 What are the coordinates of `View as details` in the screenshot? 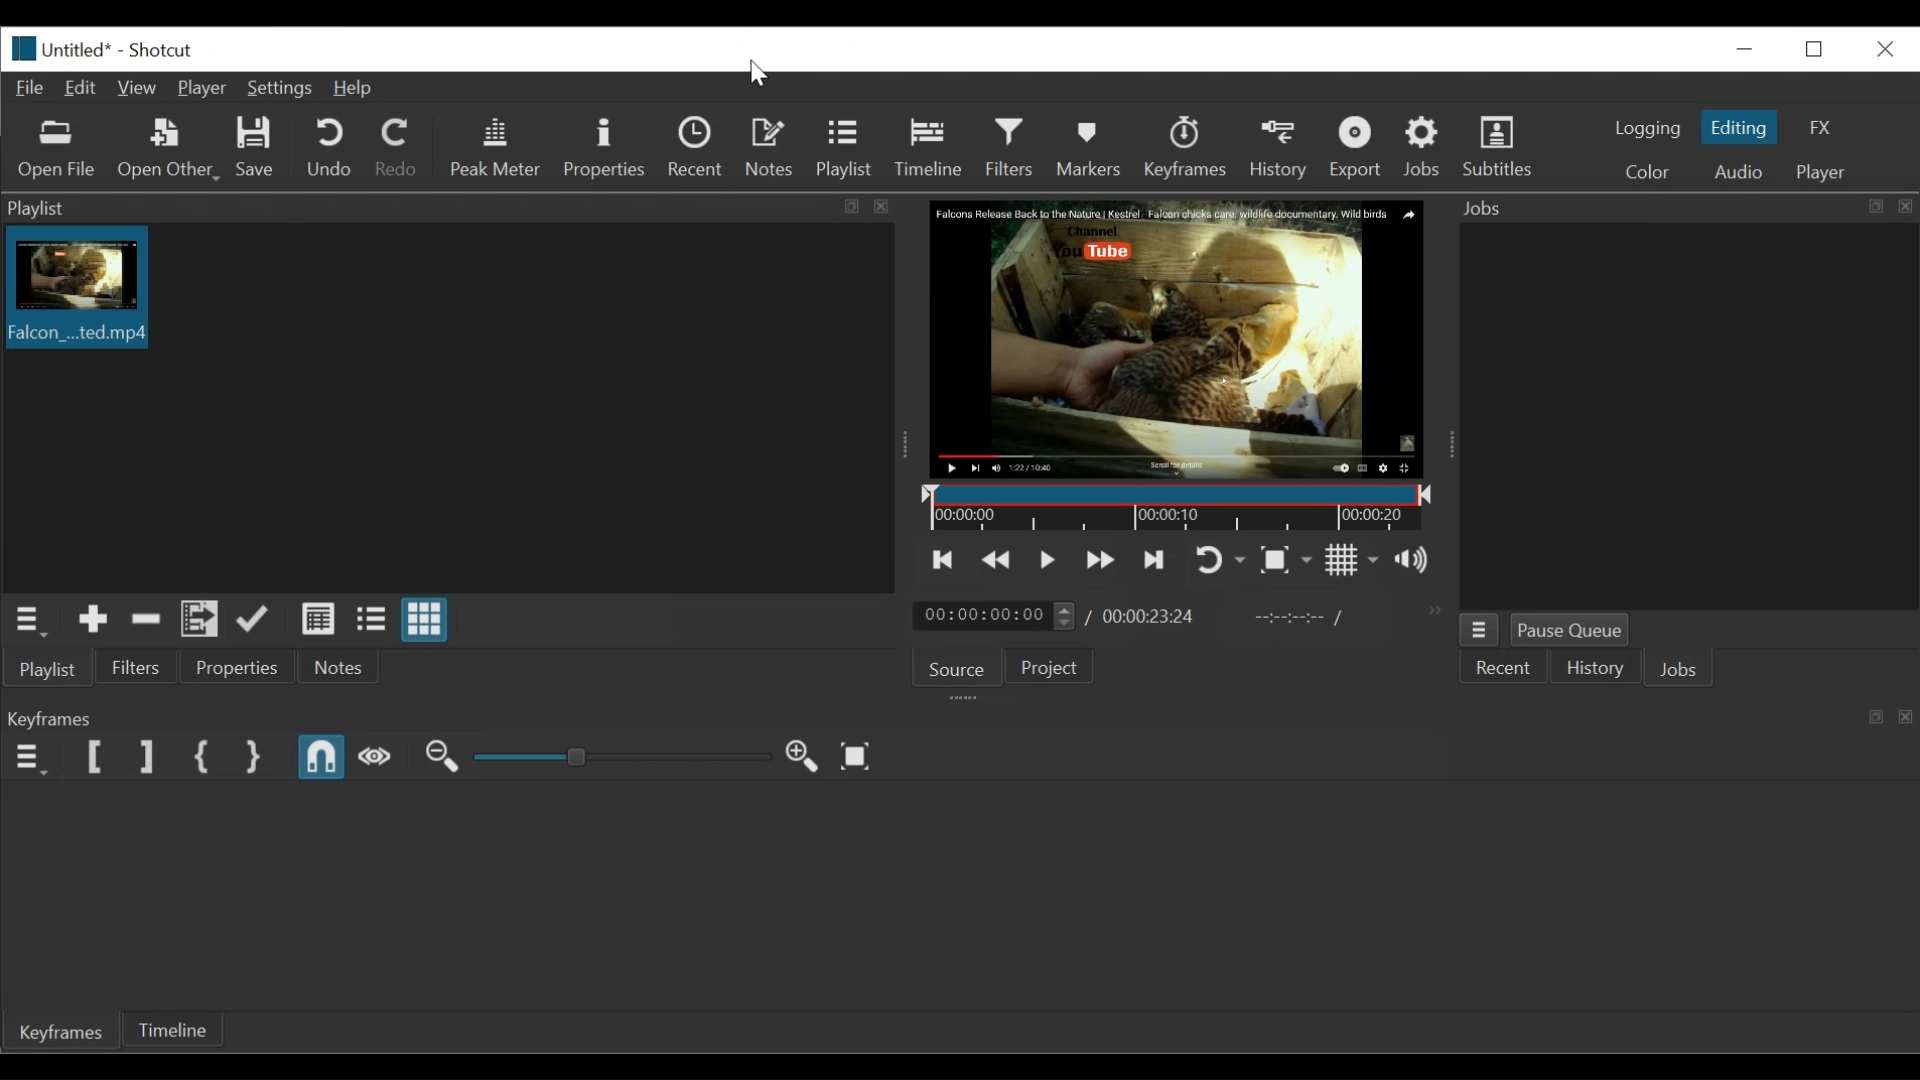 It's located at (317, 618).